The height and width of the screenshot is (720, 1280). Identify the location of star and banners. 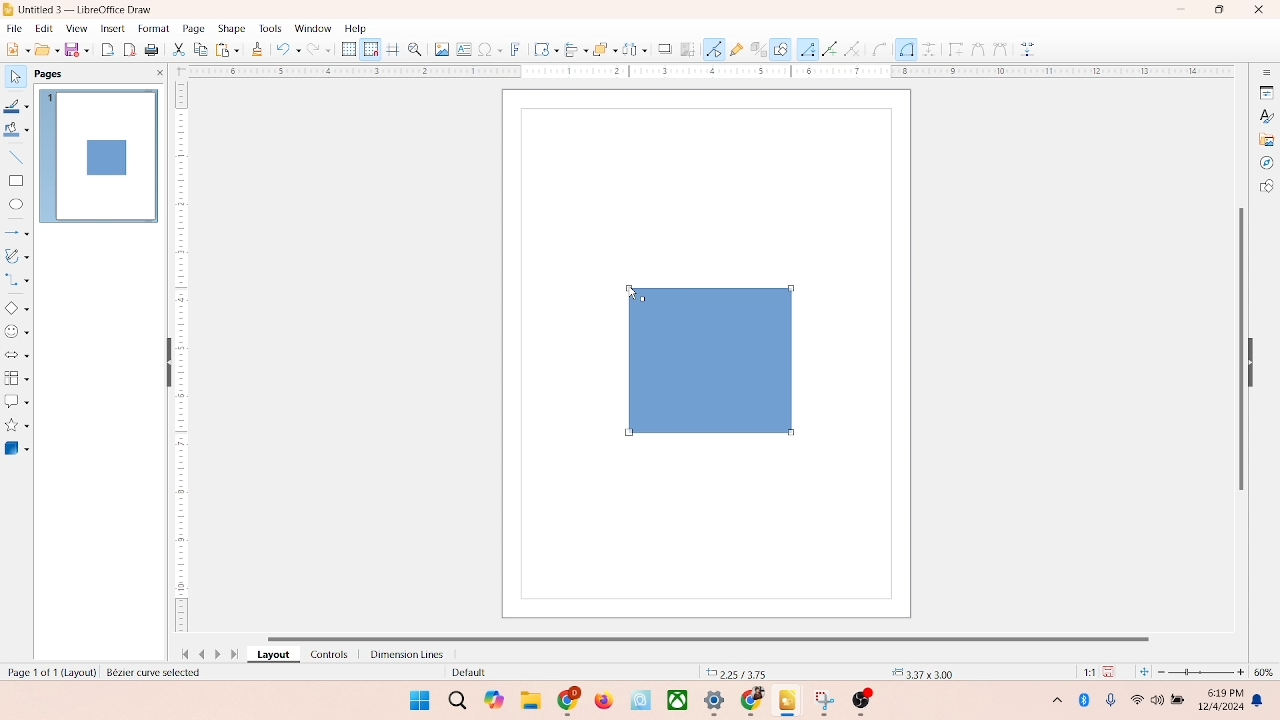
(19, 425).